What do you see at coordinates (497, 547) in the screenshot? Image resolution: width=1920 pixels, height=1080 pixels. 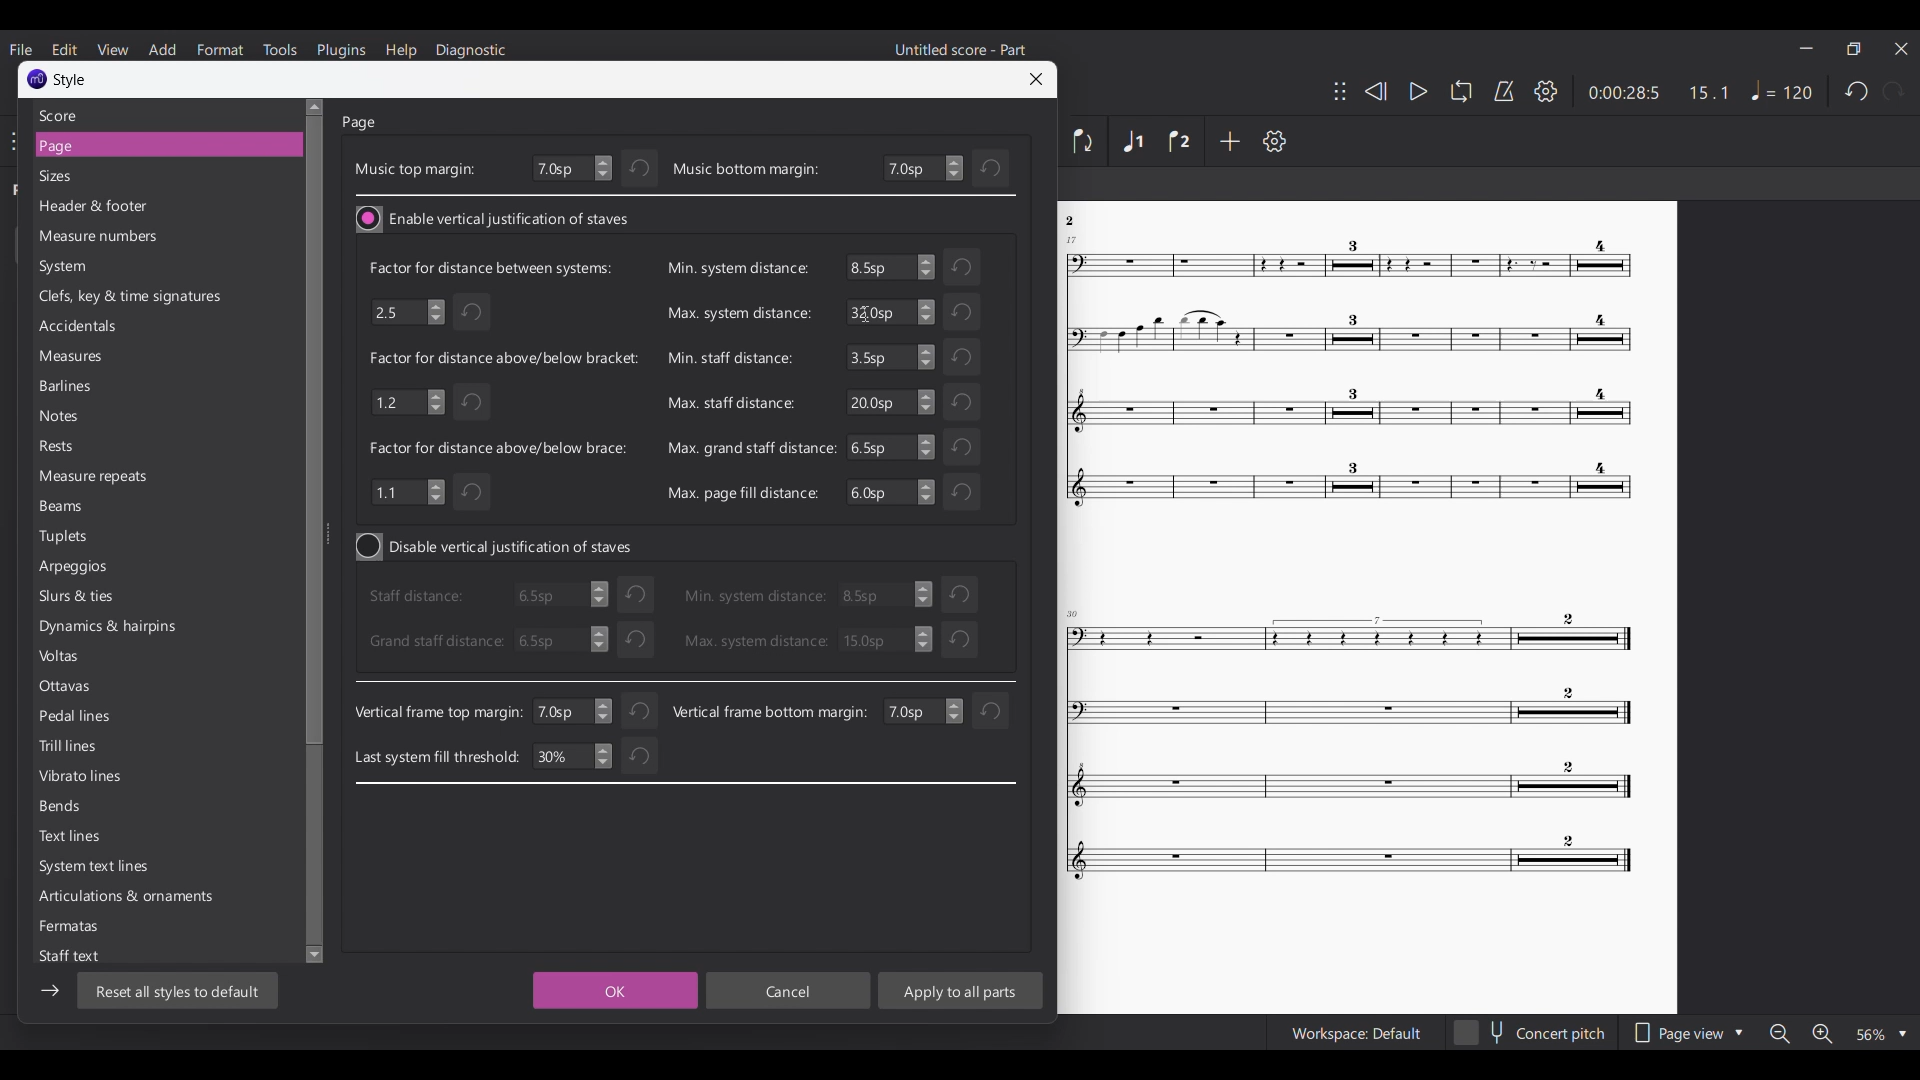 I see `Toggle for vertical justification` at bounding box center [497, 547].